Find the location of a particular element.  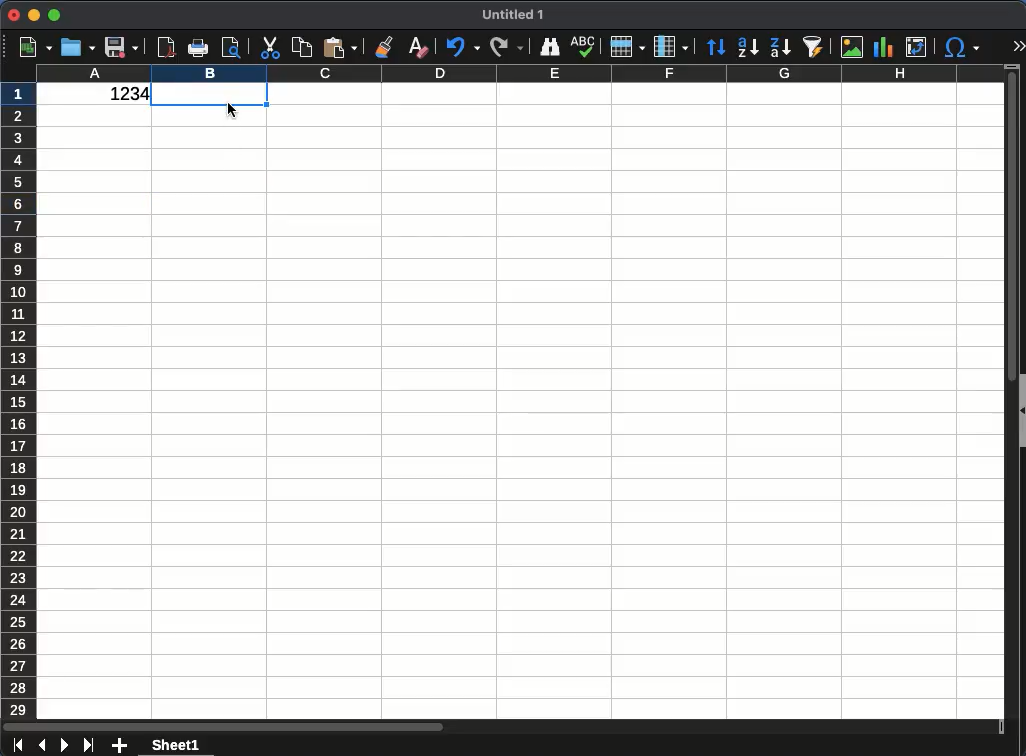

cut is located at coordinates (268, 48).